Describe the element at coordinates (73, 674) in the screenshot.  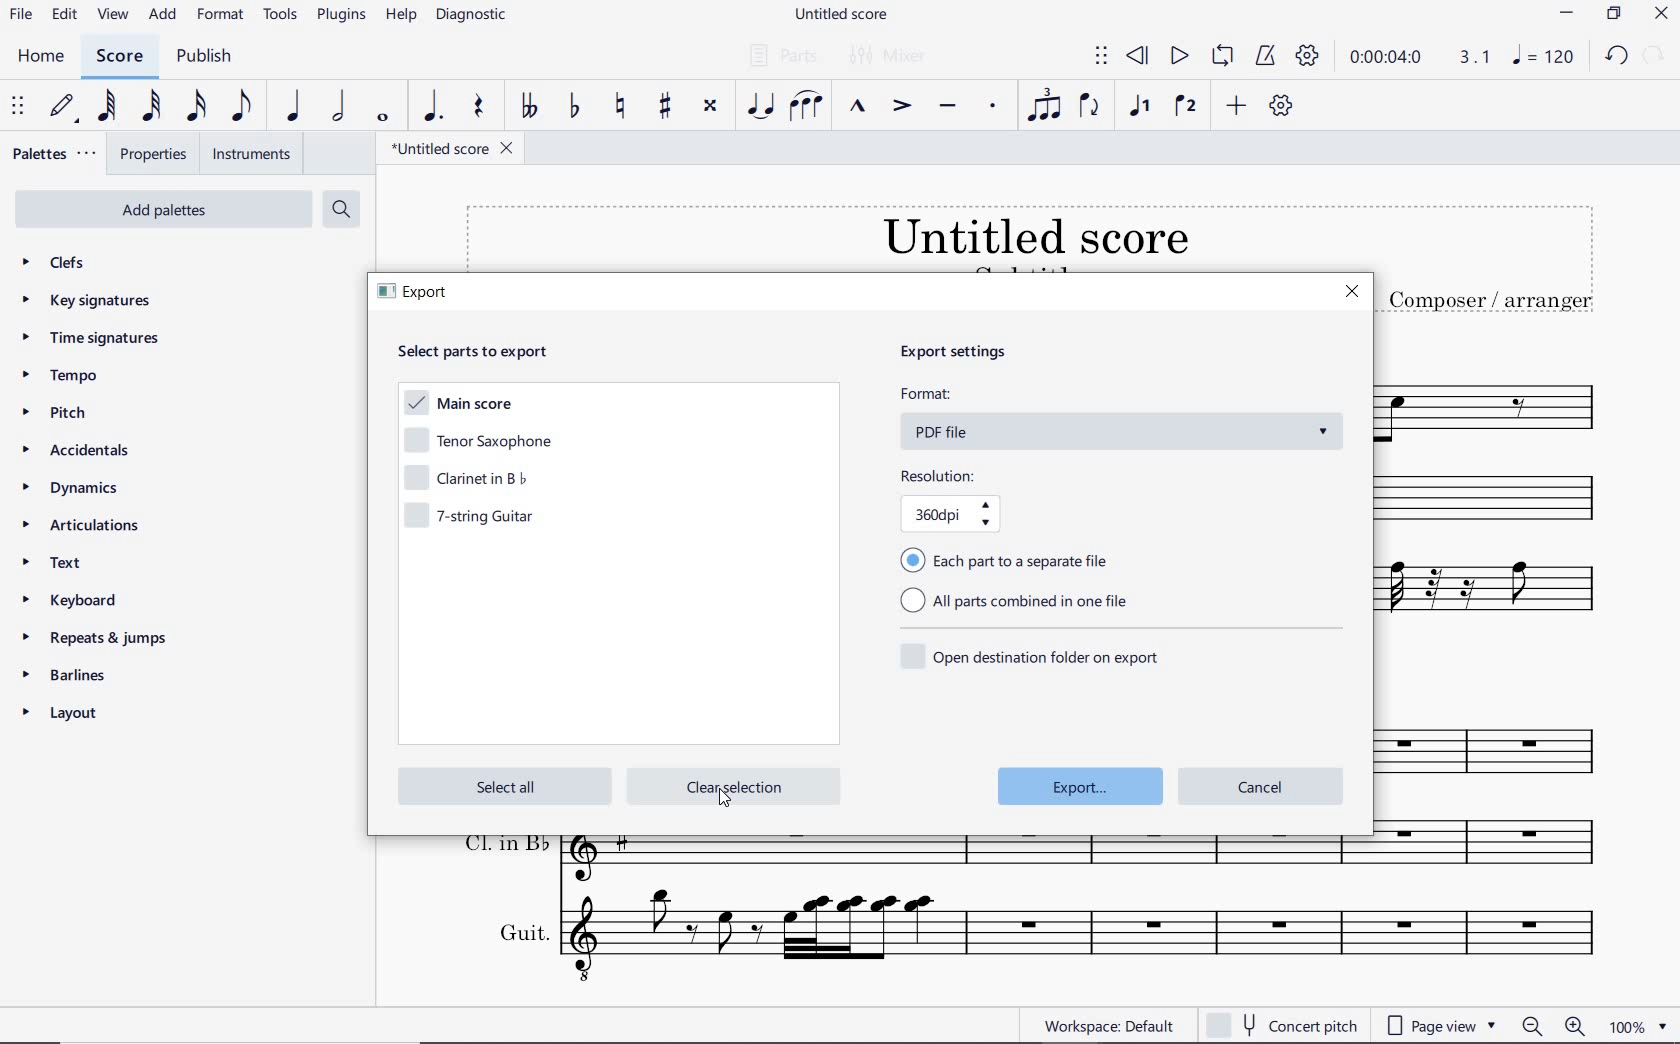
I see `barlines` at that location.